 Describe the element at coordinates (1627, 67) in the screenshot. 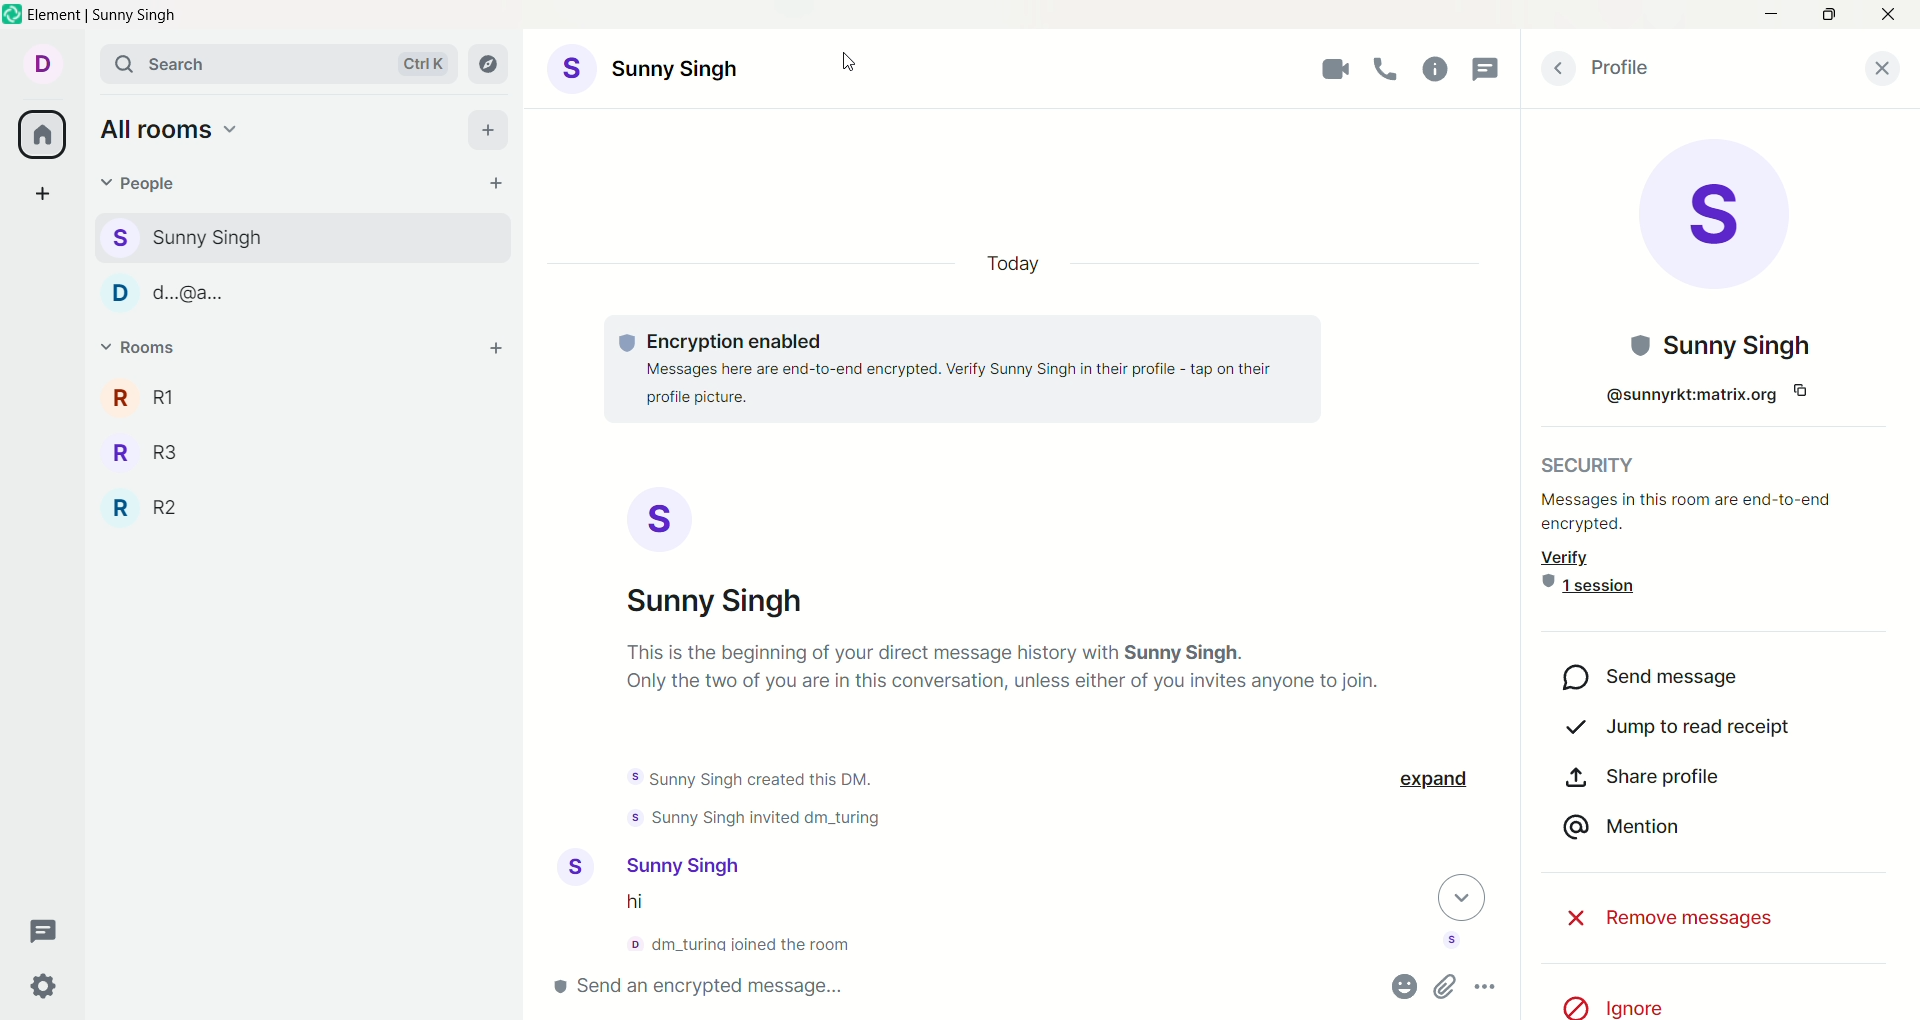

I see `profile` at that location.